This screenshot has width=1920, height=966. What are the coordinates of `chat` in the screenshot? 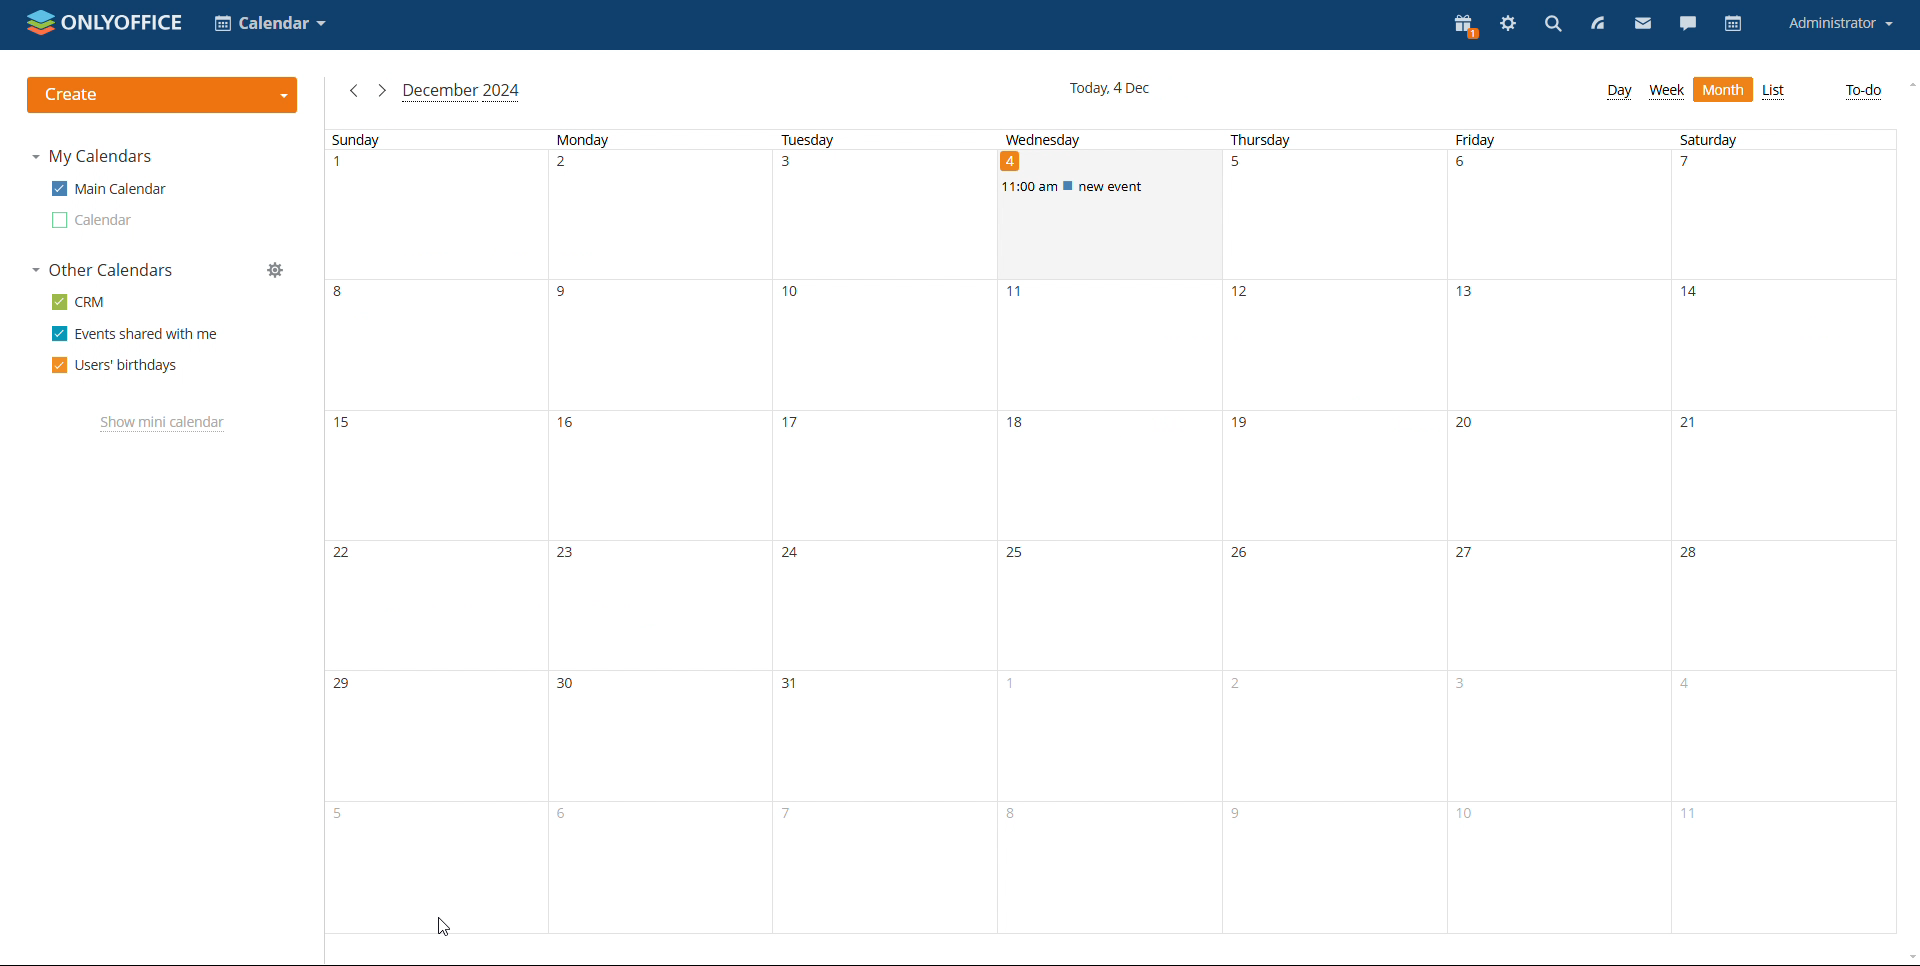 It's located at (1689, 26).